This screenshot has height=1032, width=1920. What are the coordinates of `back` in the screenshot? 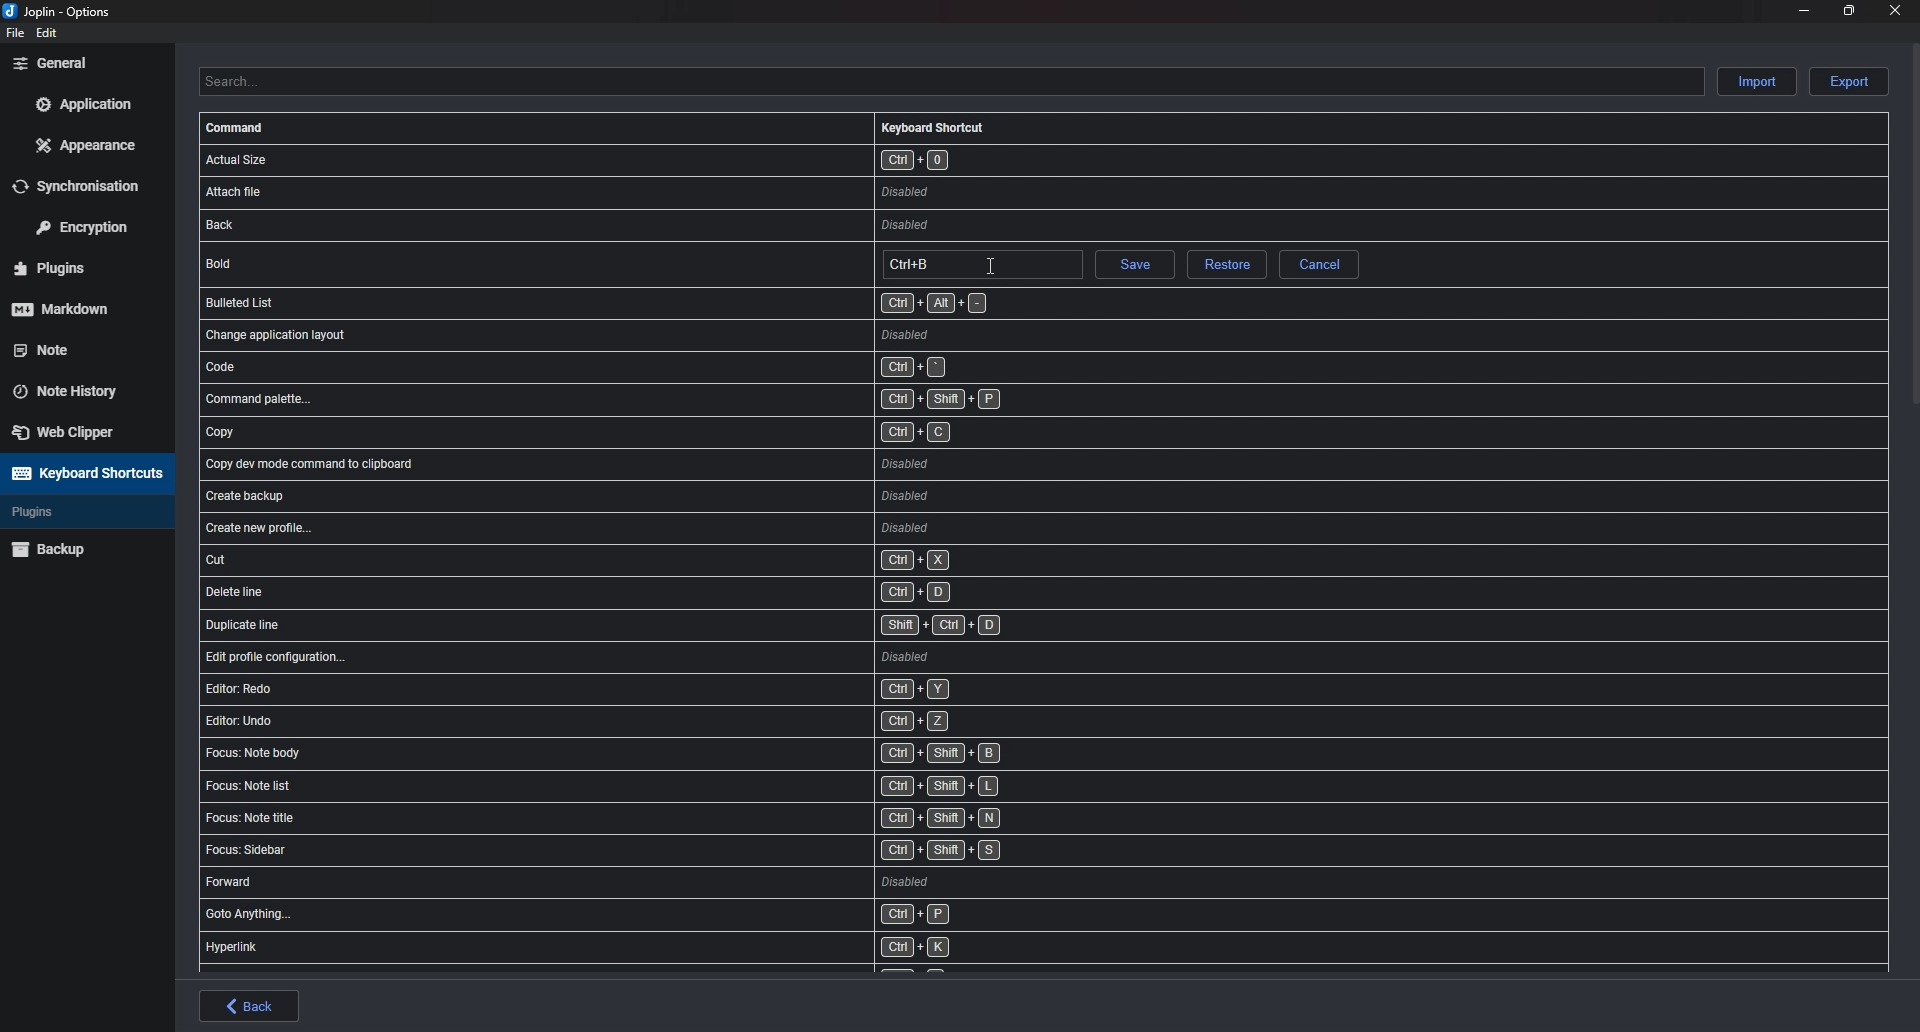 It's located at (250, 1006).